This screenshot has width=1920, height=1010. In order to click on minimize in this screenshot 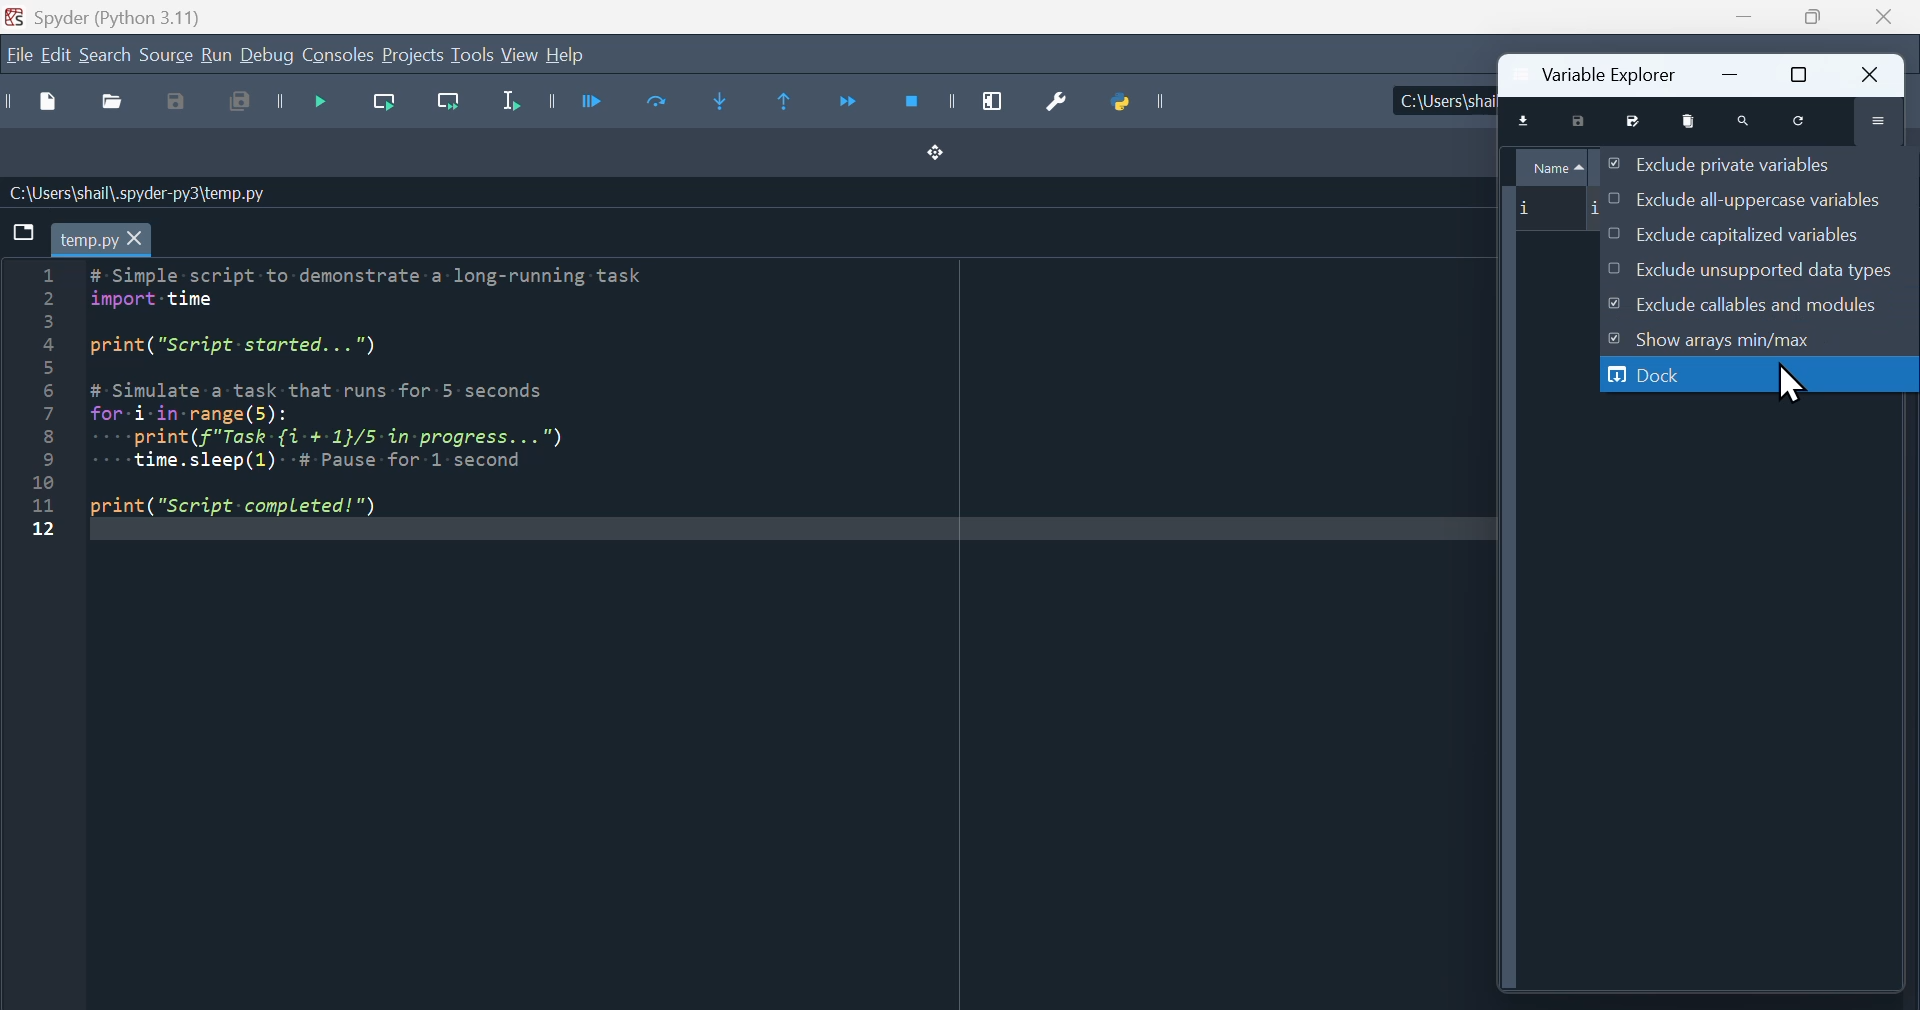, I will do `click(1735, 73)`.